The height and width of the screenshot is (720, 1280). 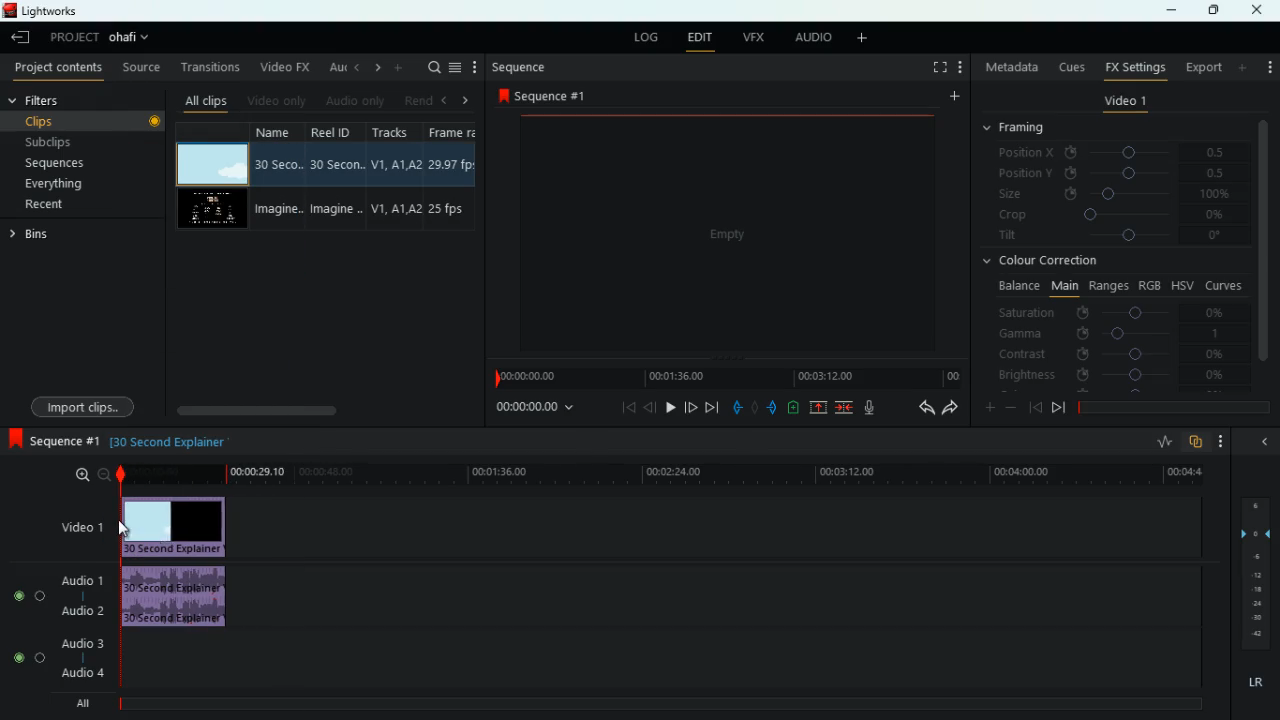 What do you see at coordinates (323, 410) in the screenshot?
I see `scroll` at bounding box center [323, 410].